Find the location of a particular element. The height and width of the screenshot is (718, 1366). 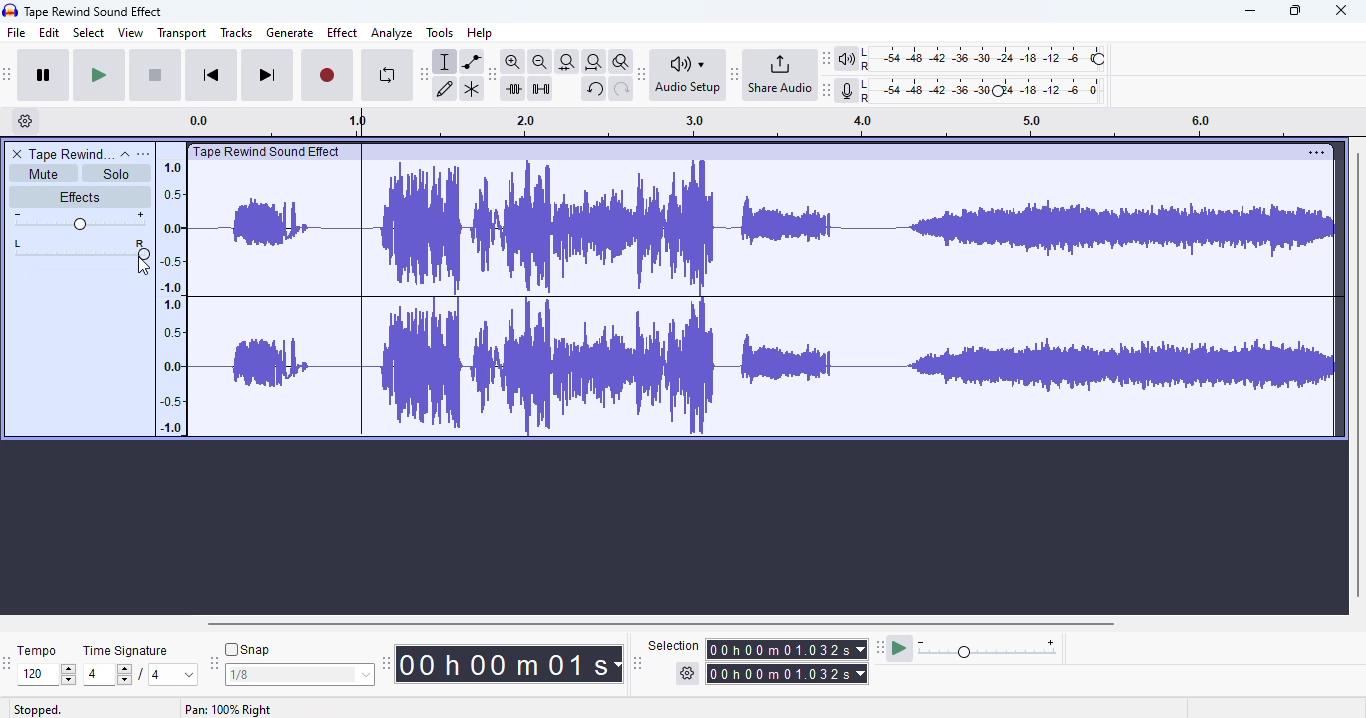

record is located at coordinates (327, 76).